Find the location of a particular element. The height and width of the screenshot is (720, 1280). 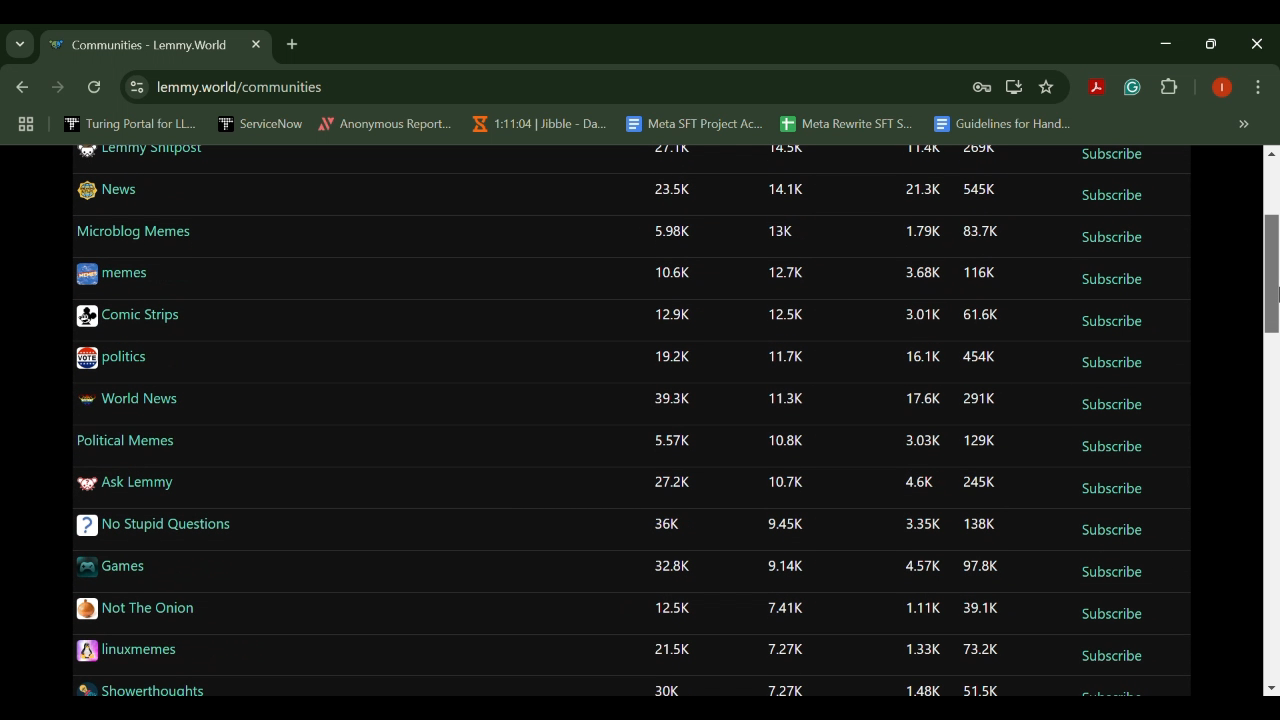

linuxmemes is located at coordinates (129, 651).